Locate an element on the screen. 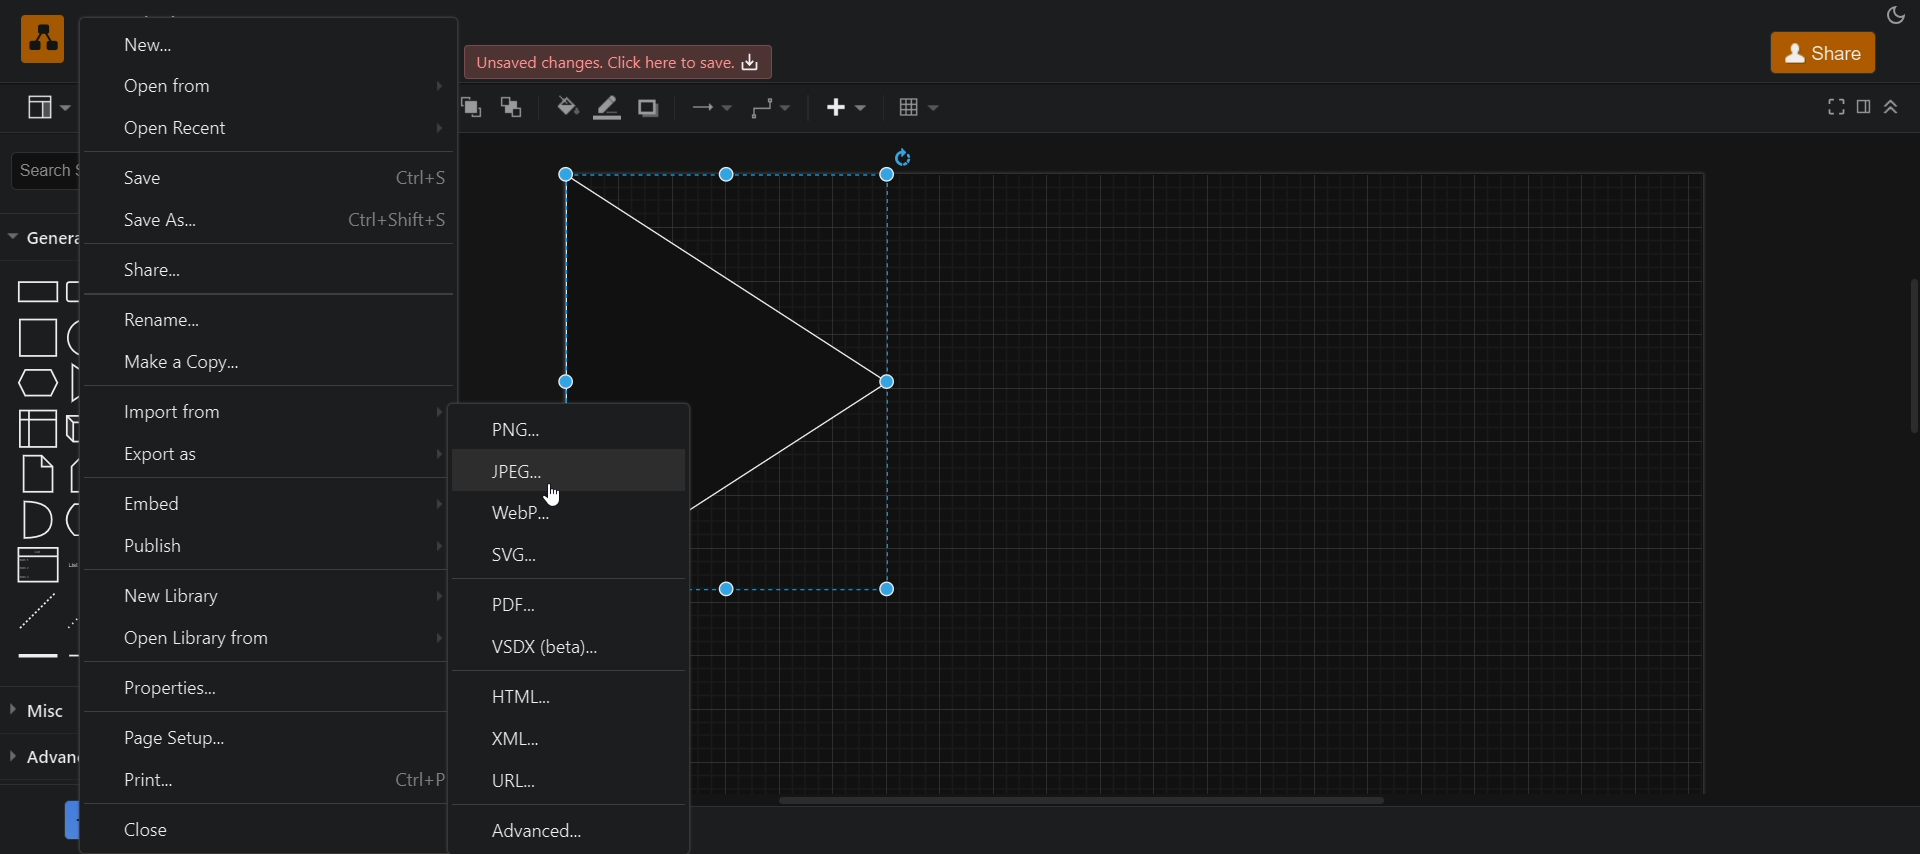 This screenshot has height=854, width=1920. appearance is located at coordinates (1893, 15).